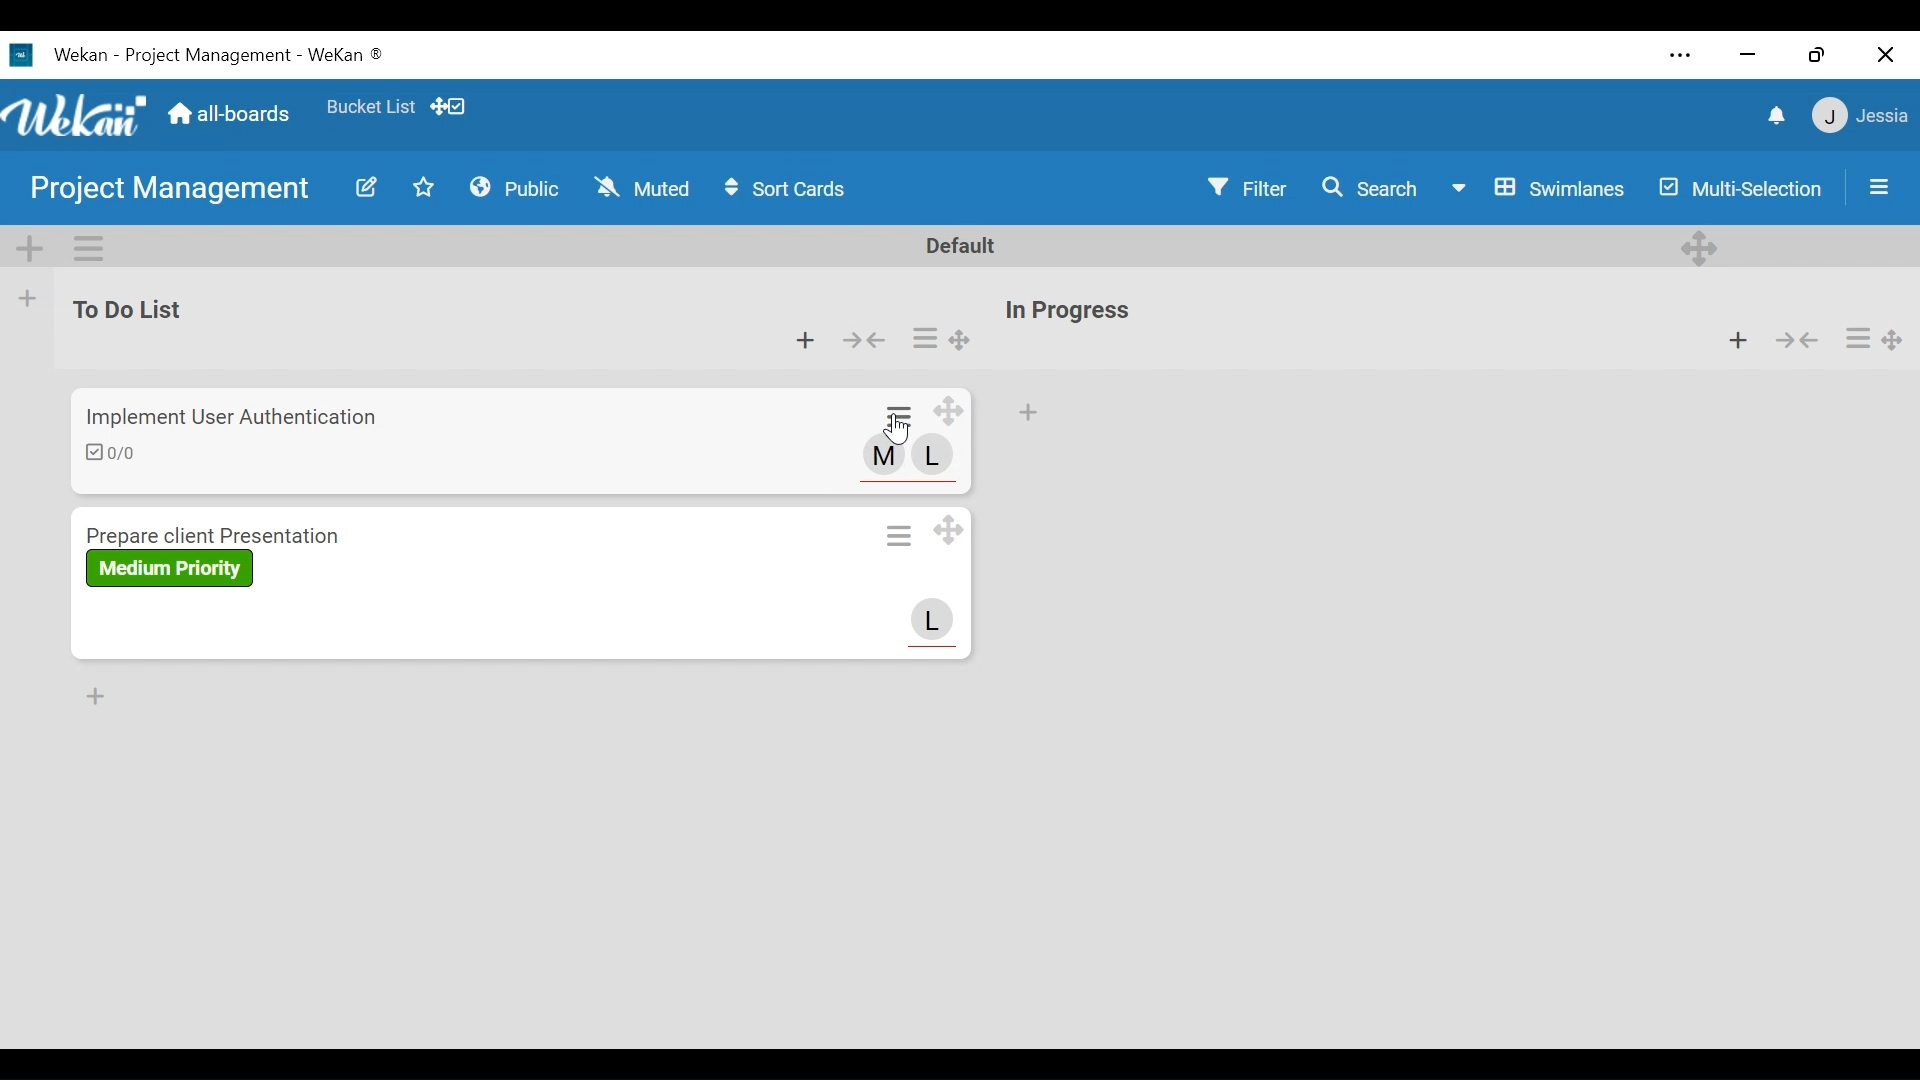 Image resolution: width=1920 pixels, height=1080 pixels. Describe the element at coordinates (515, 186) in the screenshot. I see `Public` at that location.